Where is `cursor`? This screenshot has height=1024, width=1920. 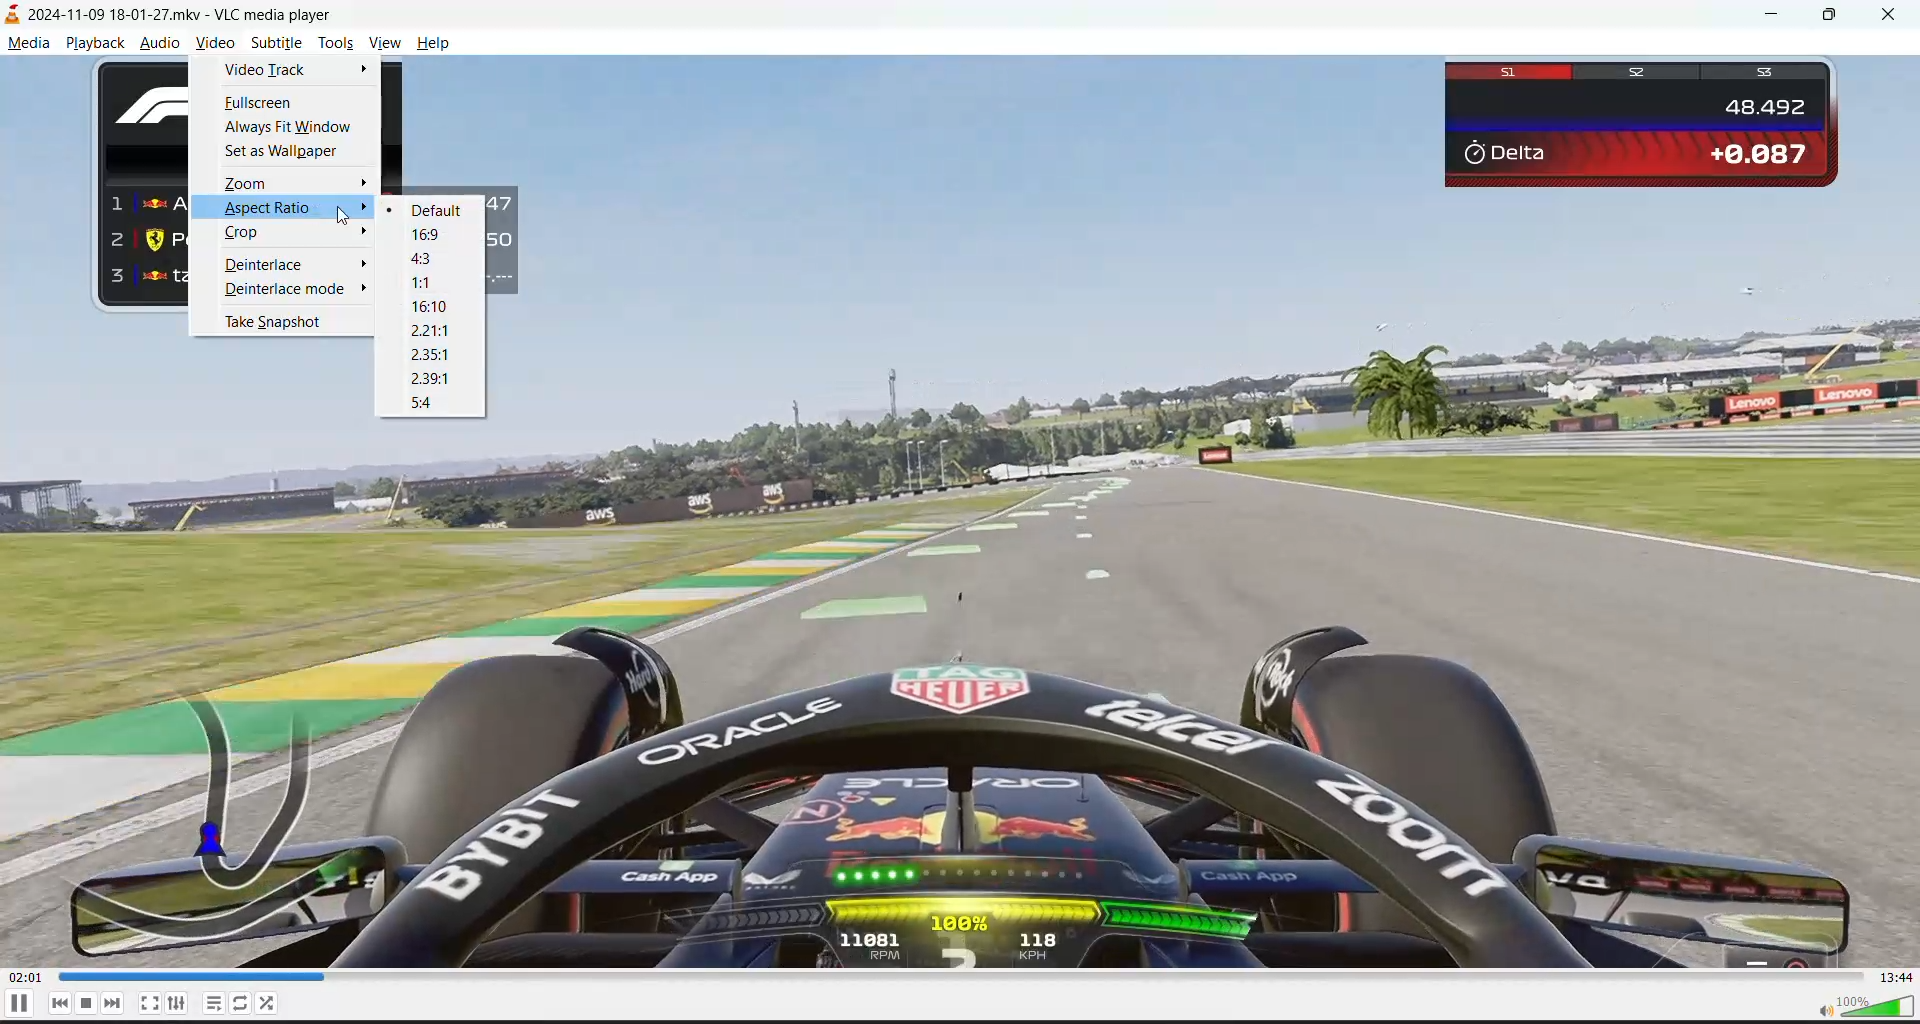 cursor is located at coordinates (341, 217).